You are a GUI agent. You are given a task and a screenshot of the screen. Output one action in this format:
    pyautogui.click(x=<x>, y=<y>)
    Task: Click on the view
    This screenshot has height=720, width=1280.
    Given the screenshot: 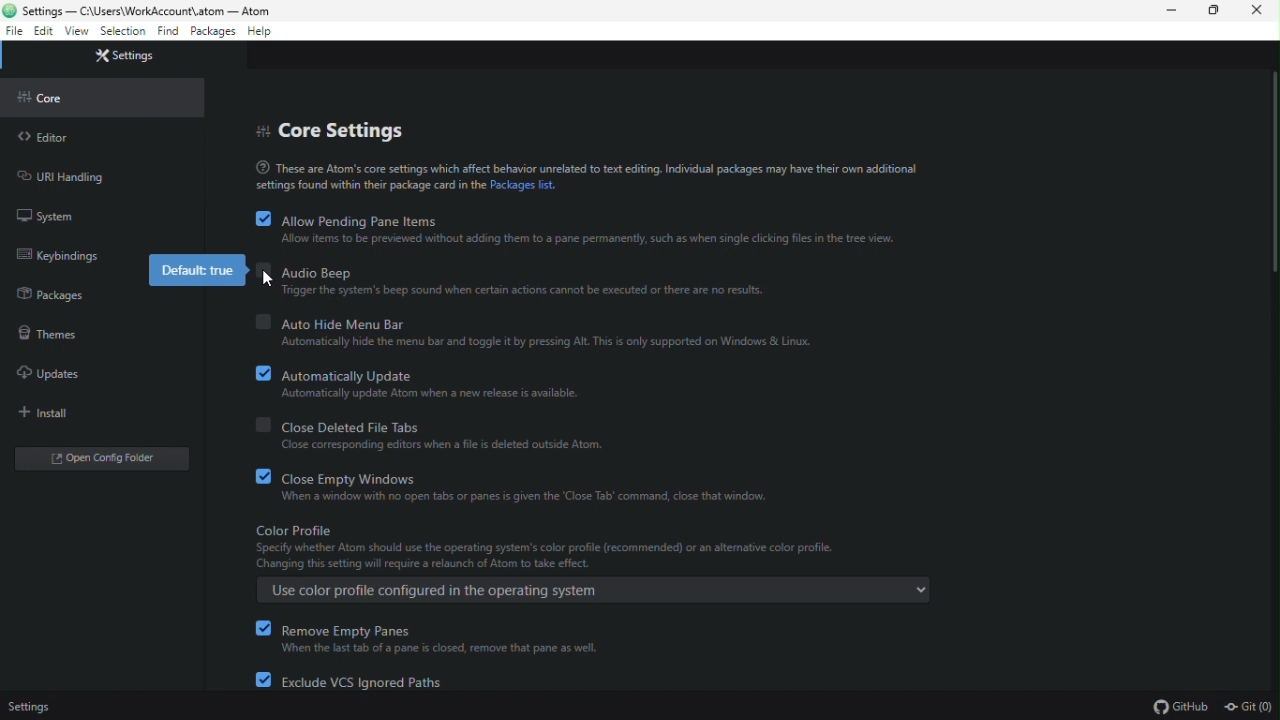 What is the action you would take?
    pyautogui.click(x=78, y=33)
    